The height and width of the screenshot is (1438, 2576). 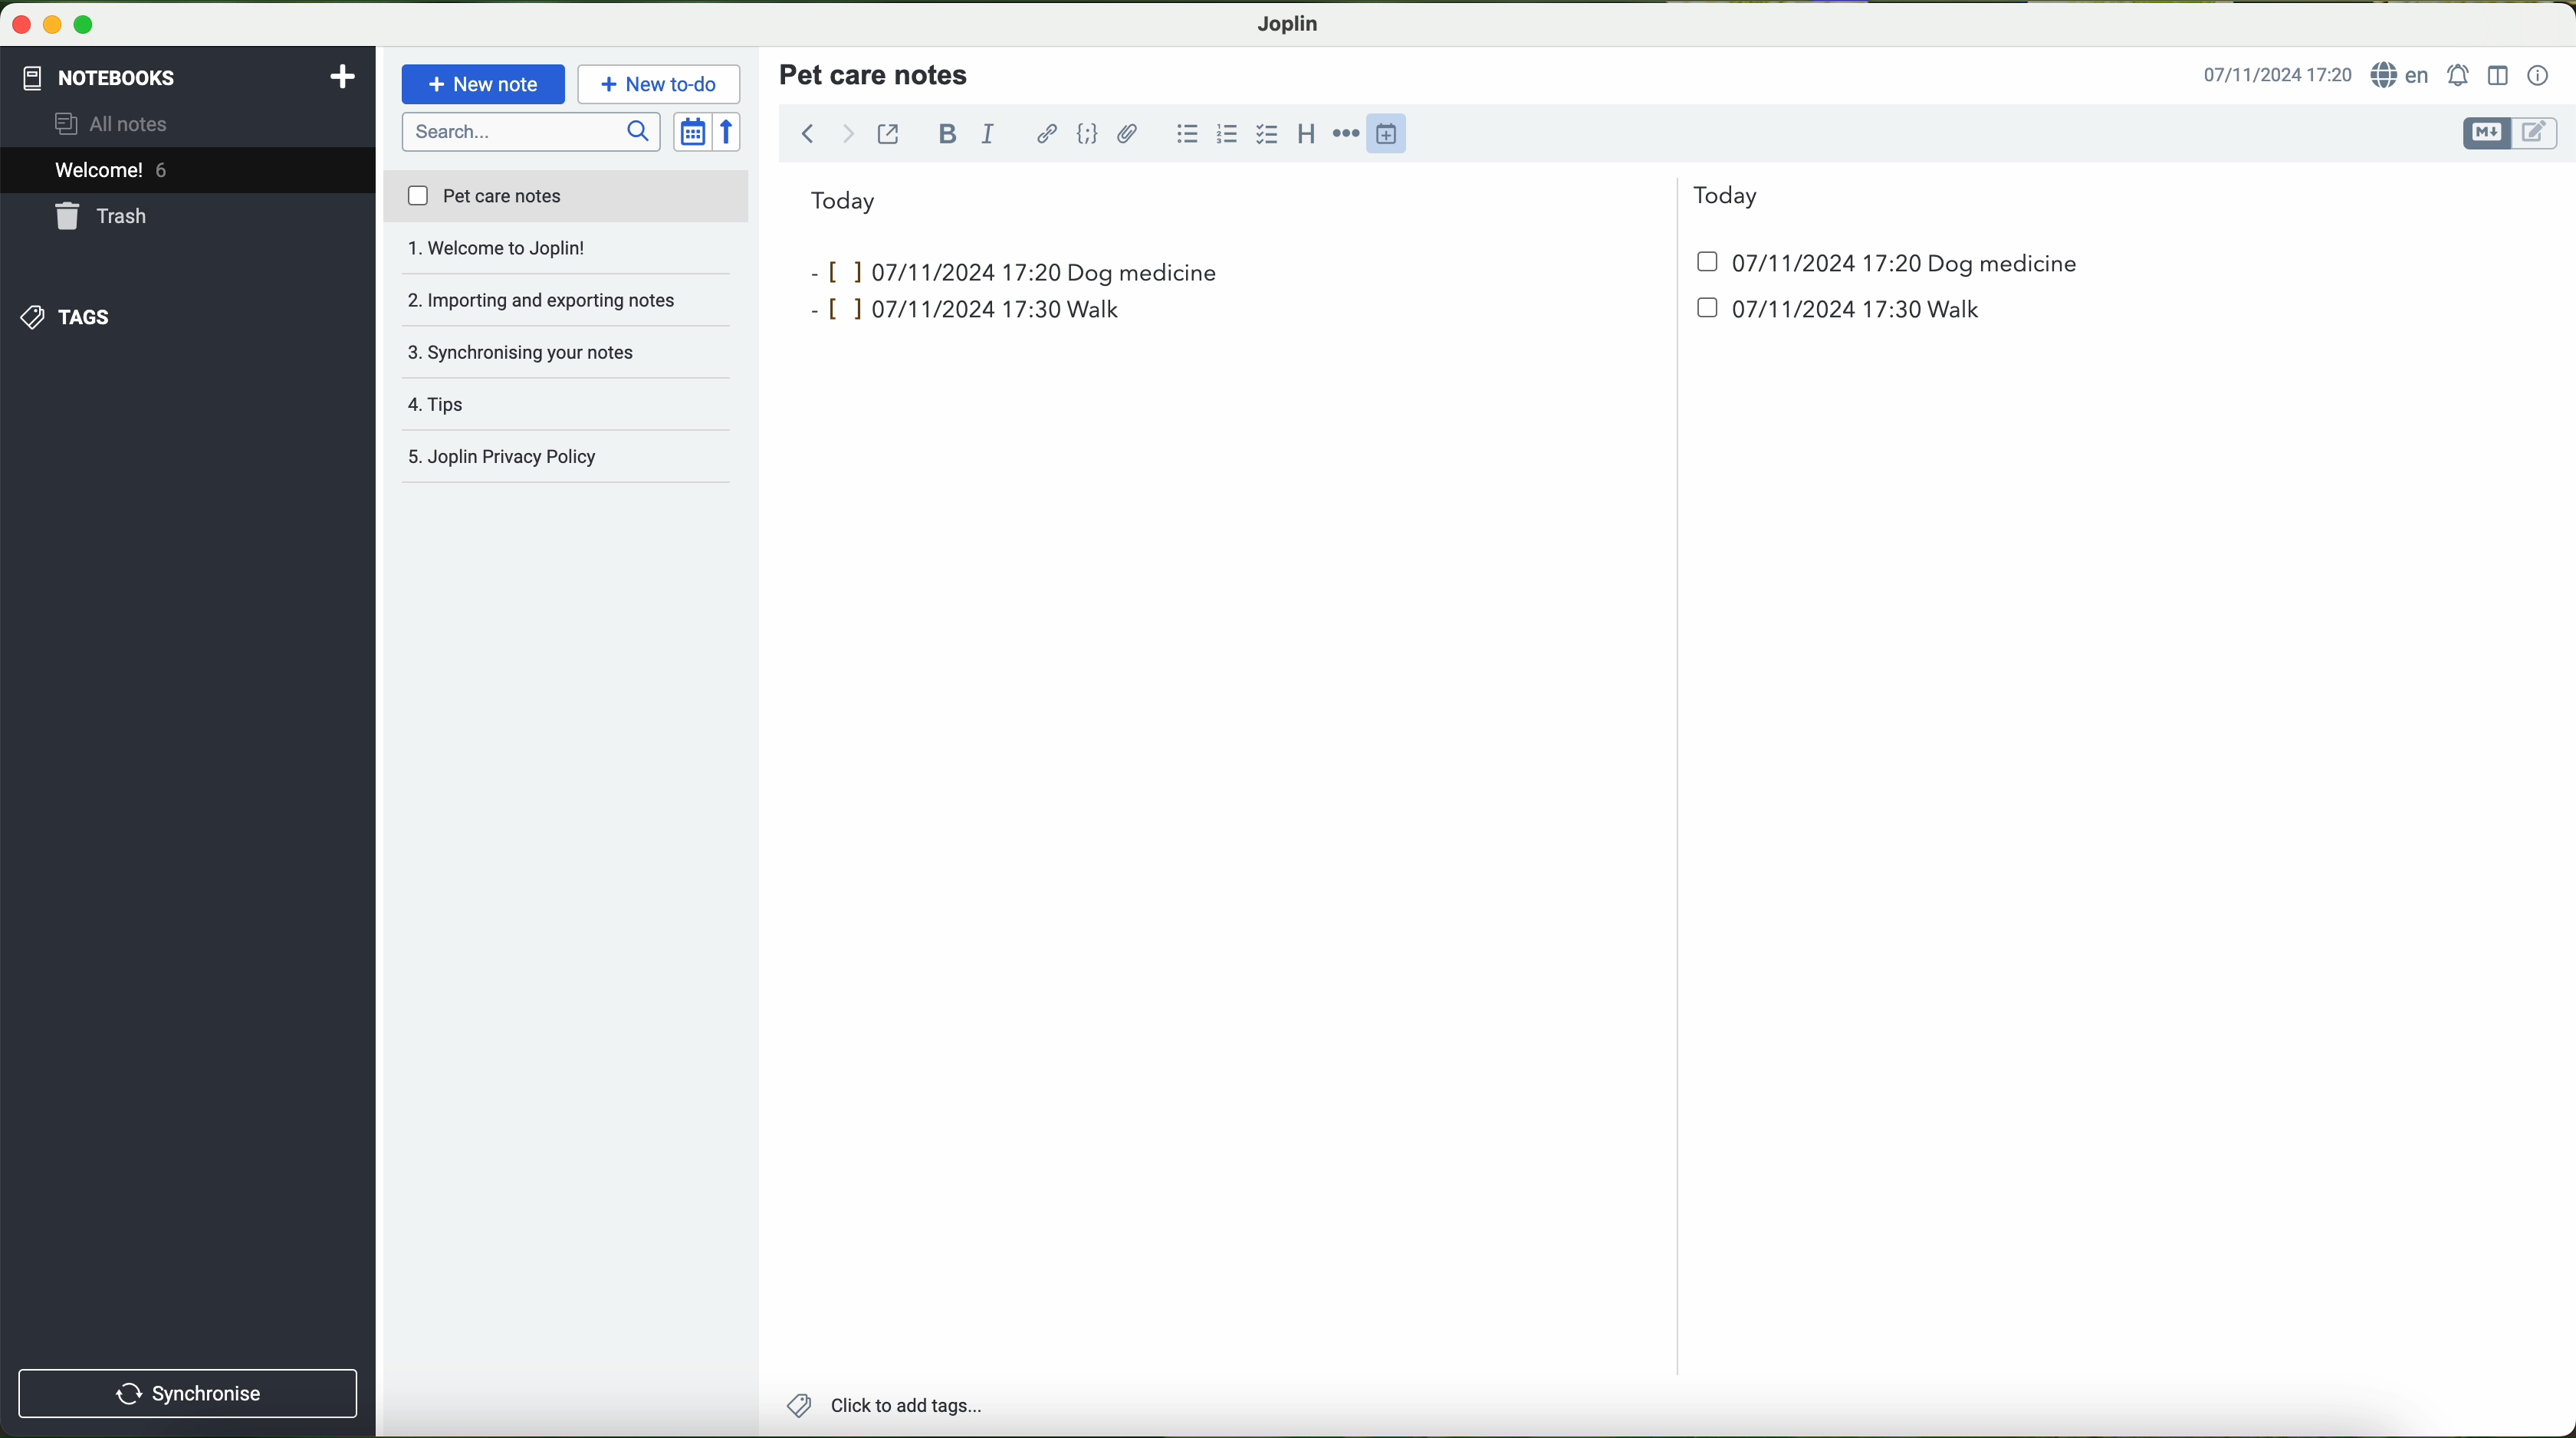 I want to click on date and hour, so click(x=1441, y=317).